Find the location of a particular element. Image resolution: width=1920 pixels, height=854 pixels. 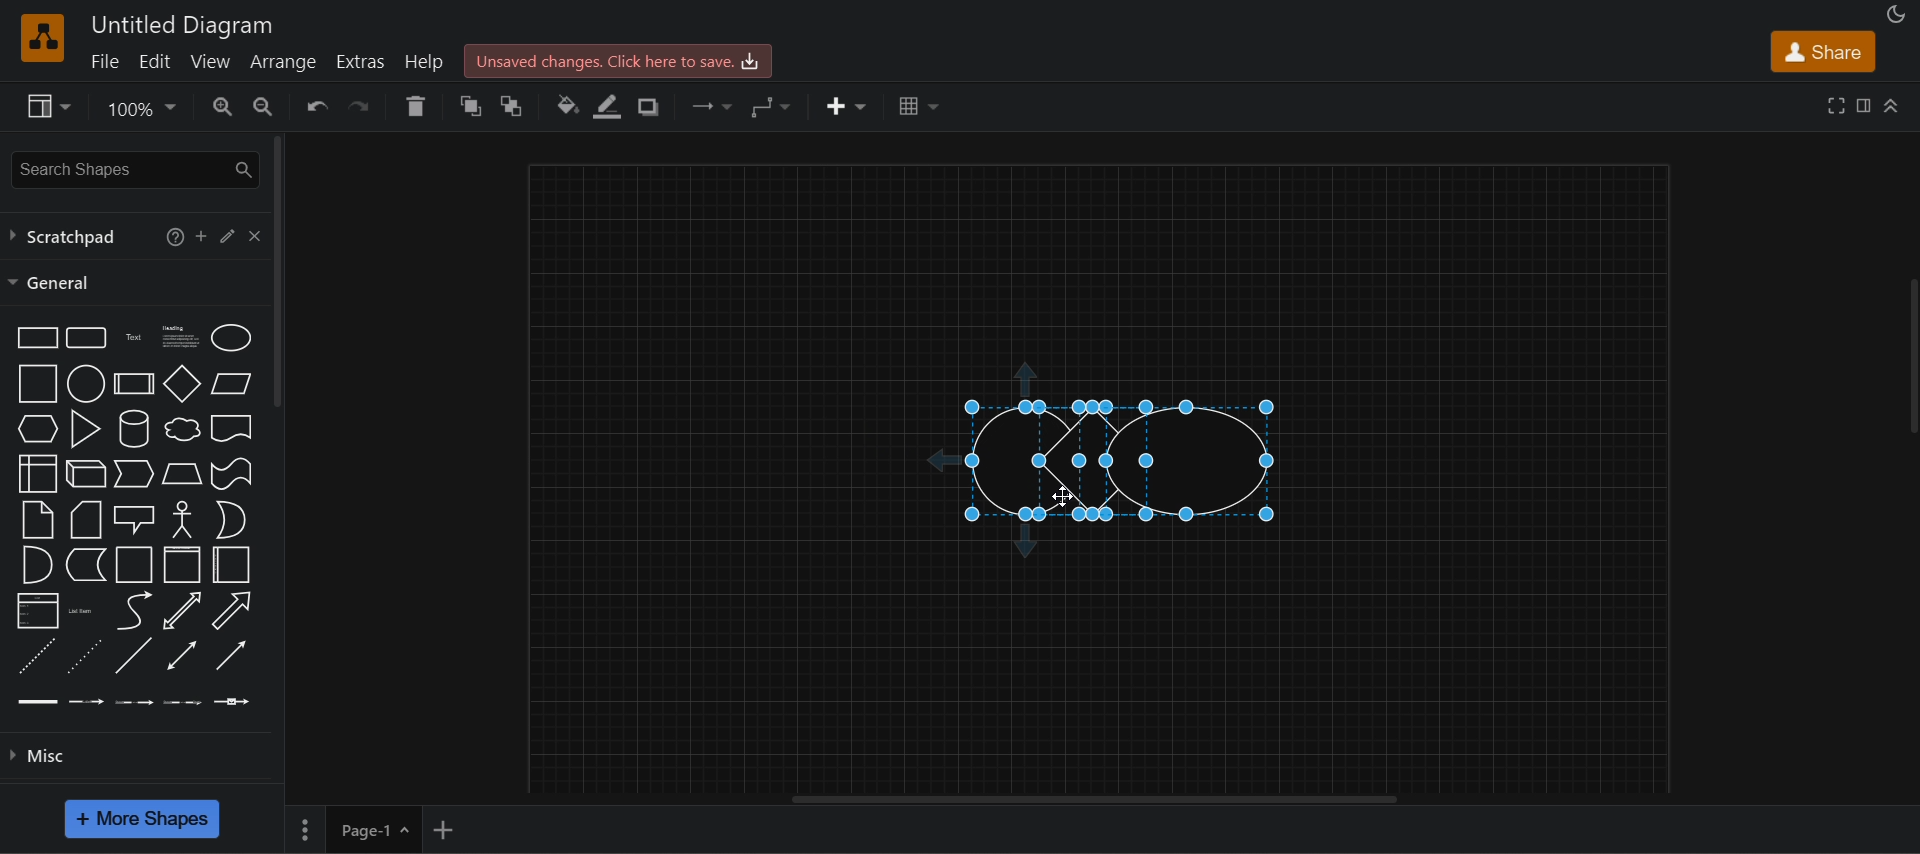

connector with symbol is located at coordinates (233, 699).